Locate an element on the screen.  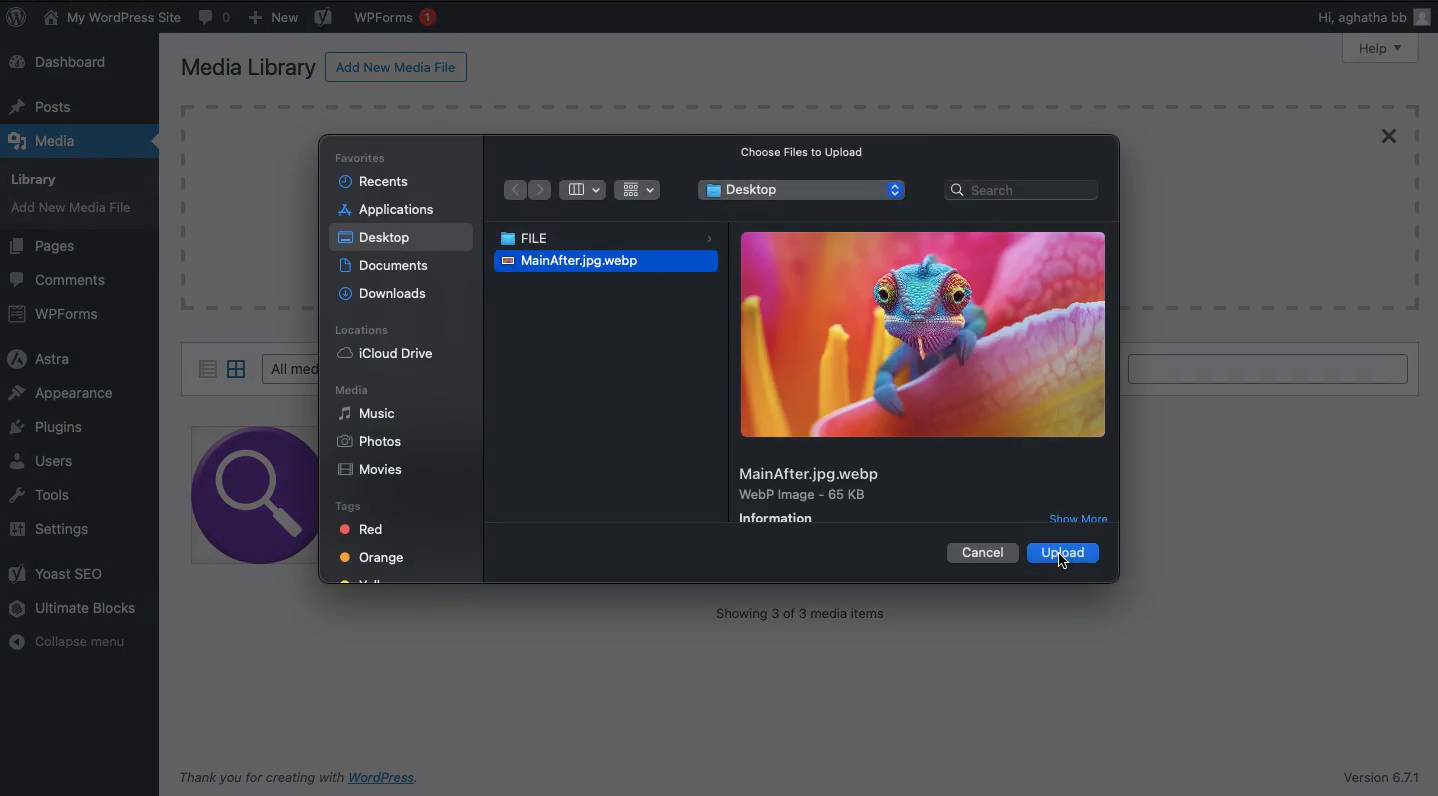
Yoast SEO is located at coordinates (60, 572).